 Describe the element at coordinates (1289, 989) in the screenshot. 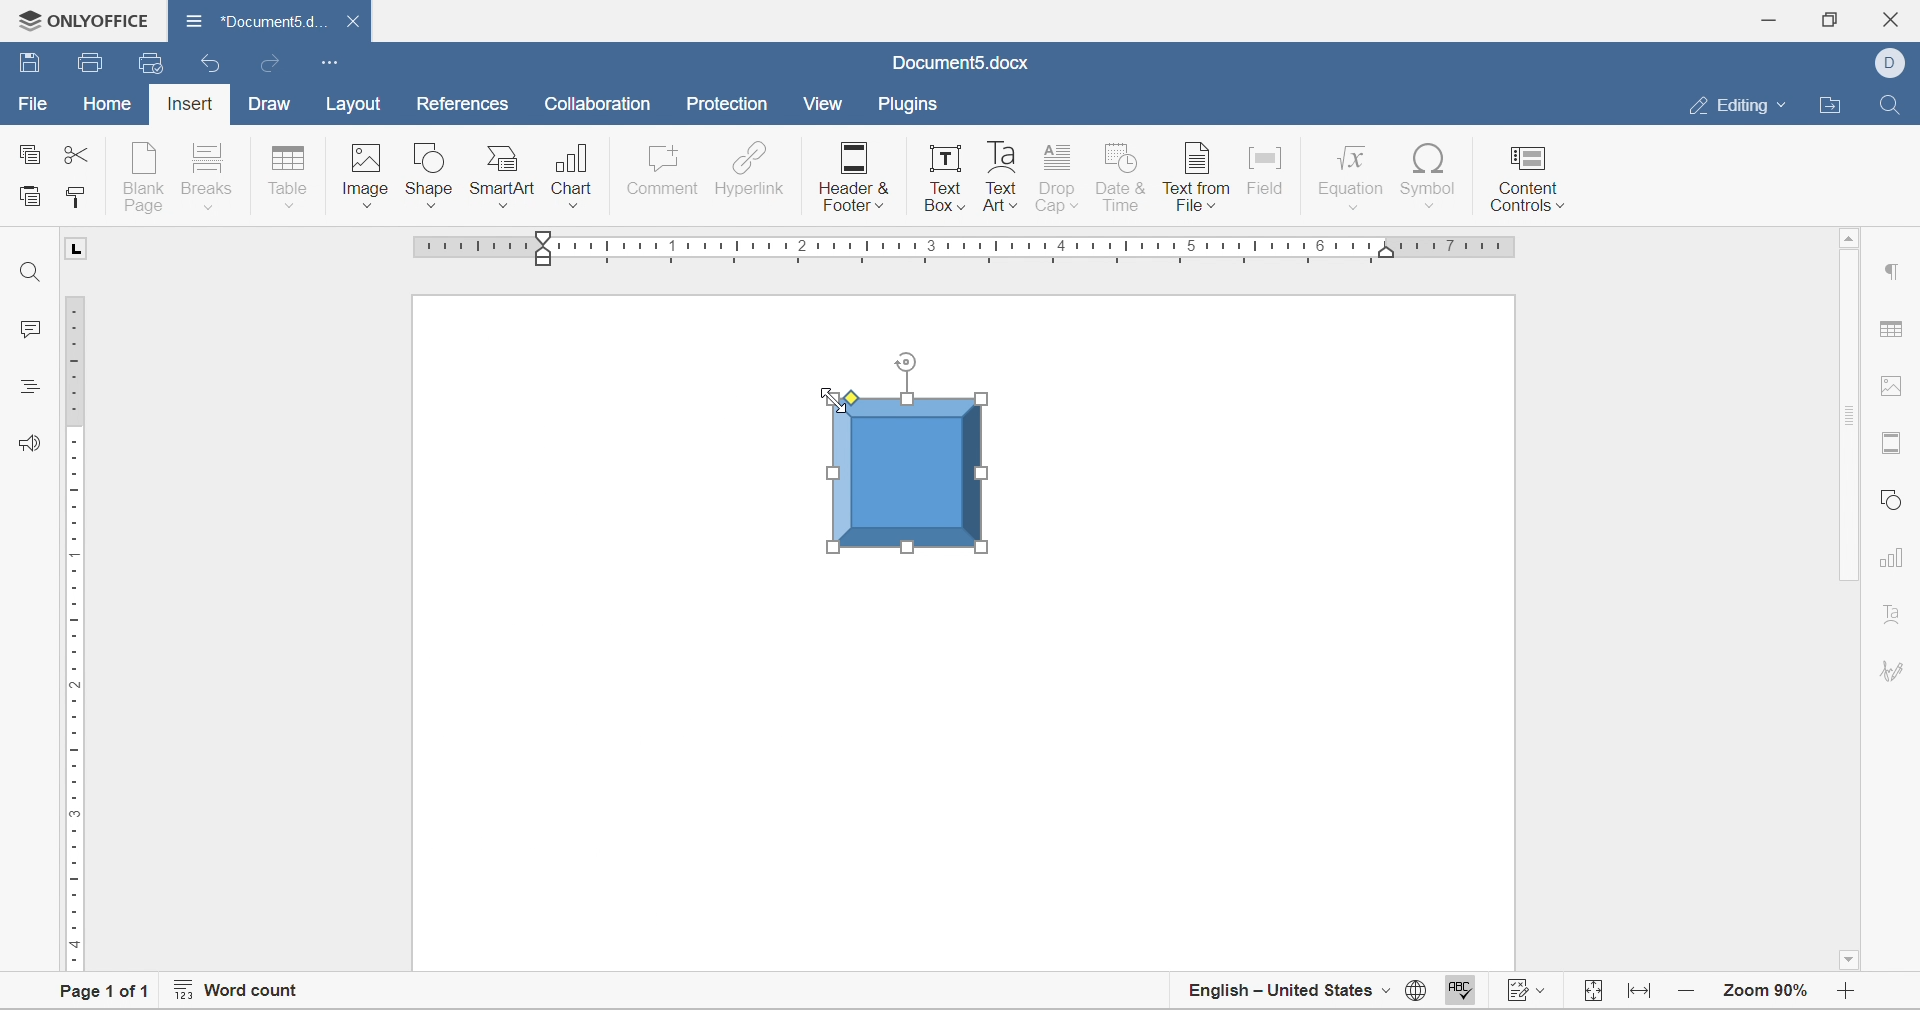

I see `english - united states` at that location.